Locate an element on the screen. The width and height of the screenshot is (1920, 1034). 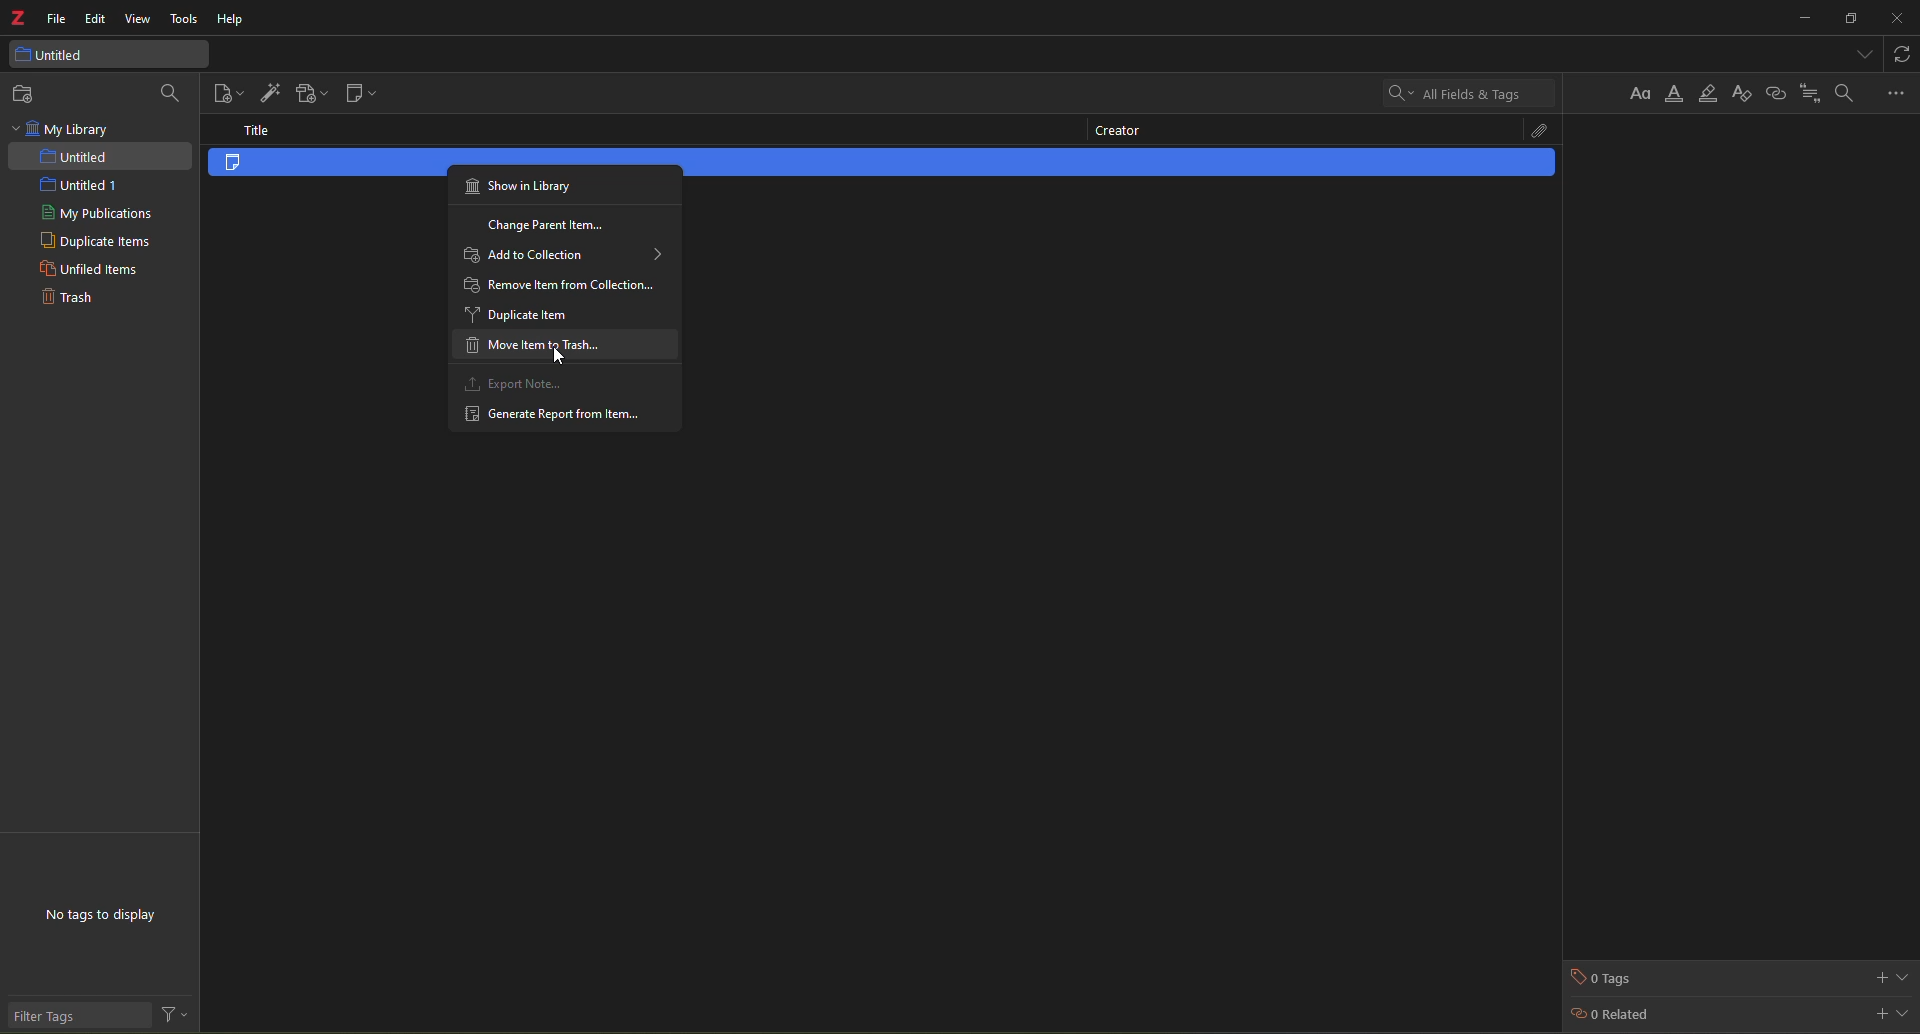
find and replace is located at coordinates (1844, 92).